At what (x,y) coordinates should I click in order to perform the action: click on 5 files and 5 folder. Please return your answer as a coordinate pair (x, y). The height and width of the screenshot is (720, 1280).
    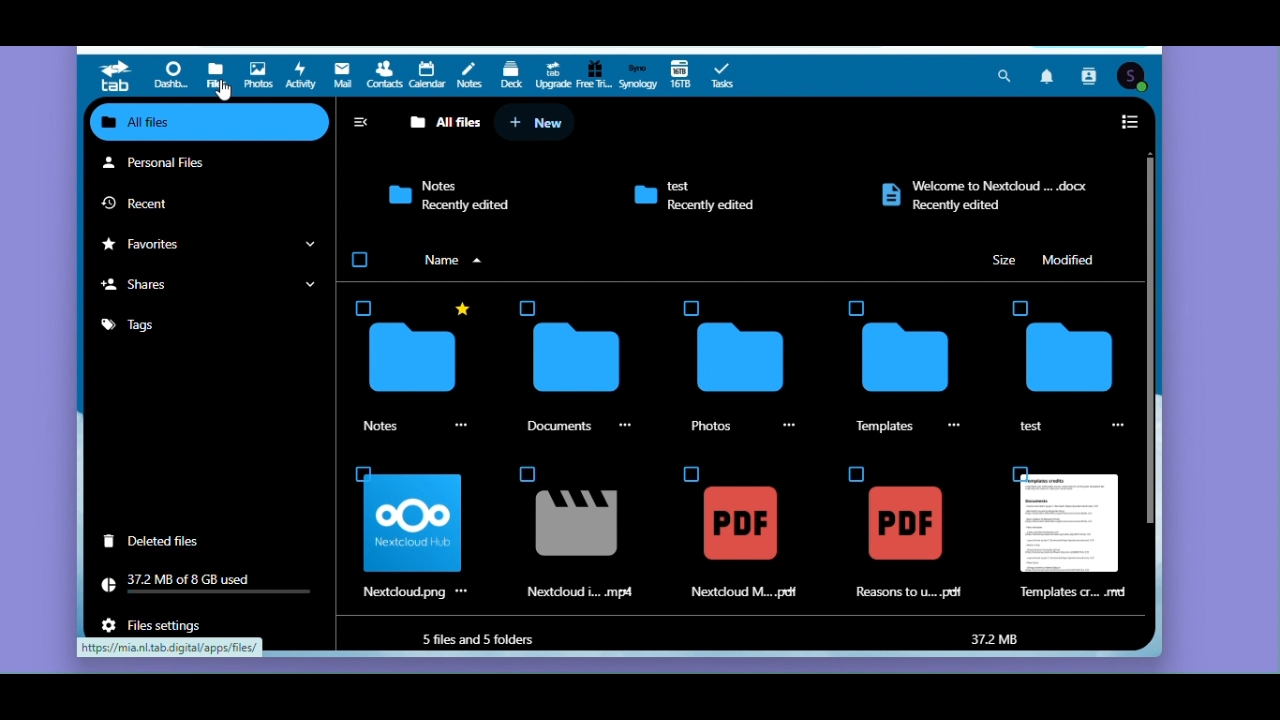
    Looking at the image, I should click on (476, 639).